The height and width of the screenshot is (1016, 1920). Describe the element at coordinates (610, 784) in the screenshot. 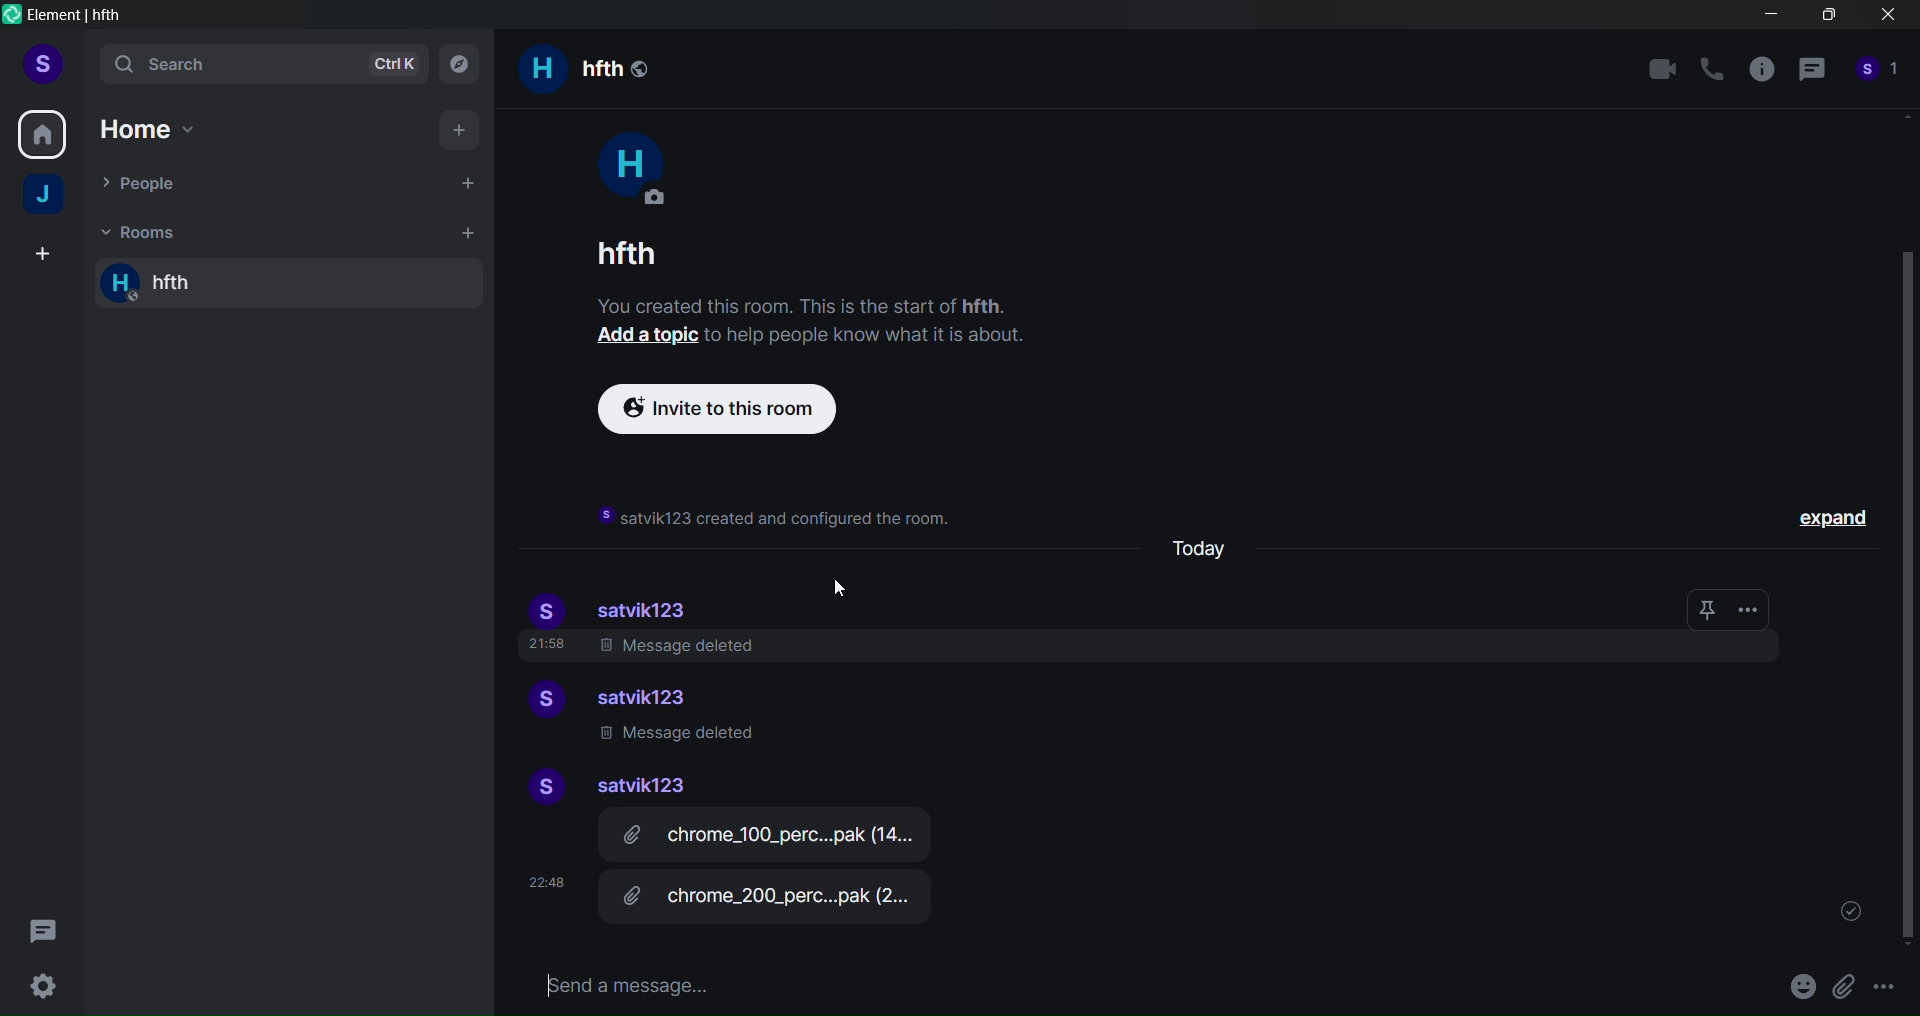

I see `User` at that location.